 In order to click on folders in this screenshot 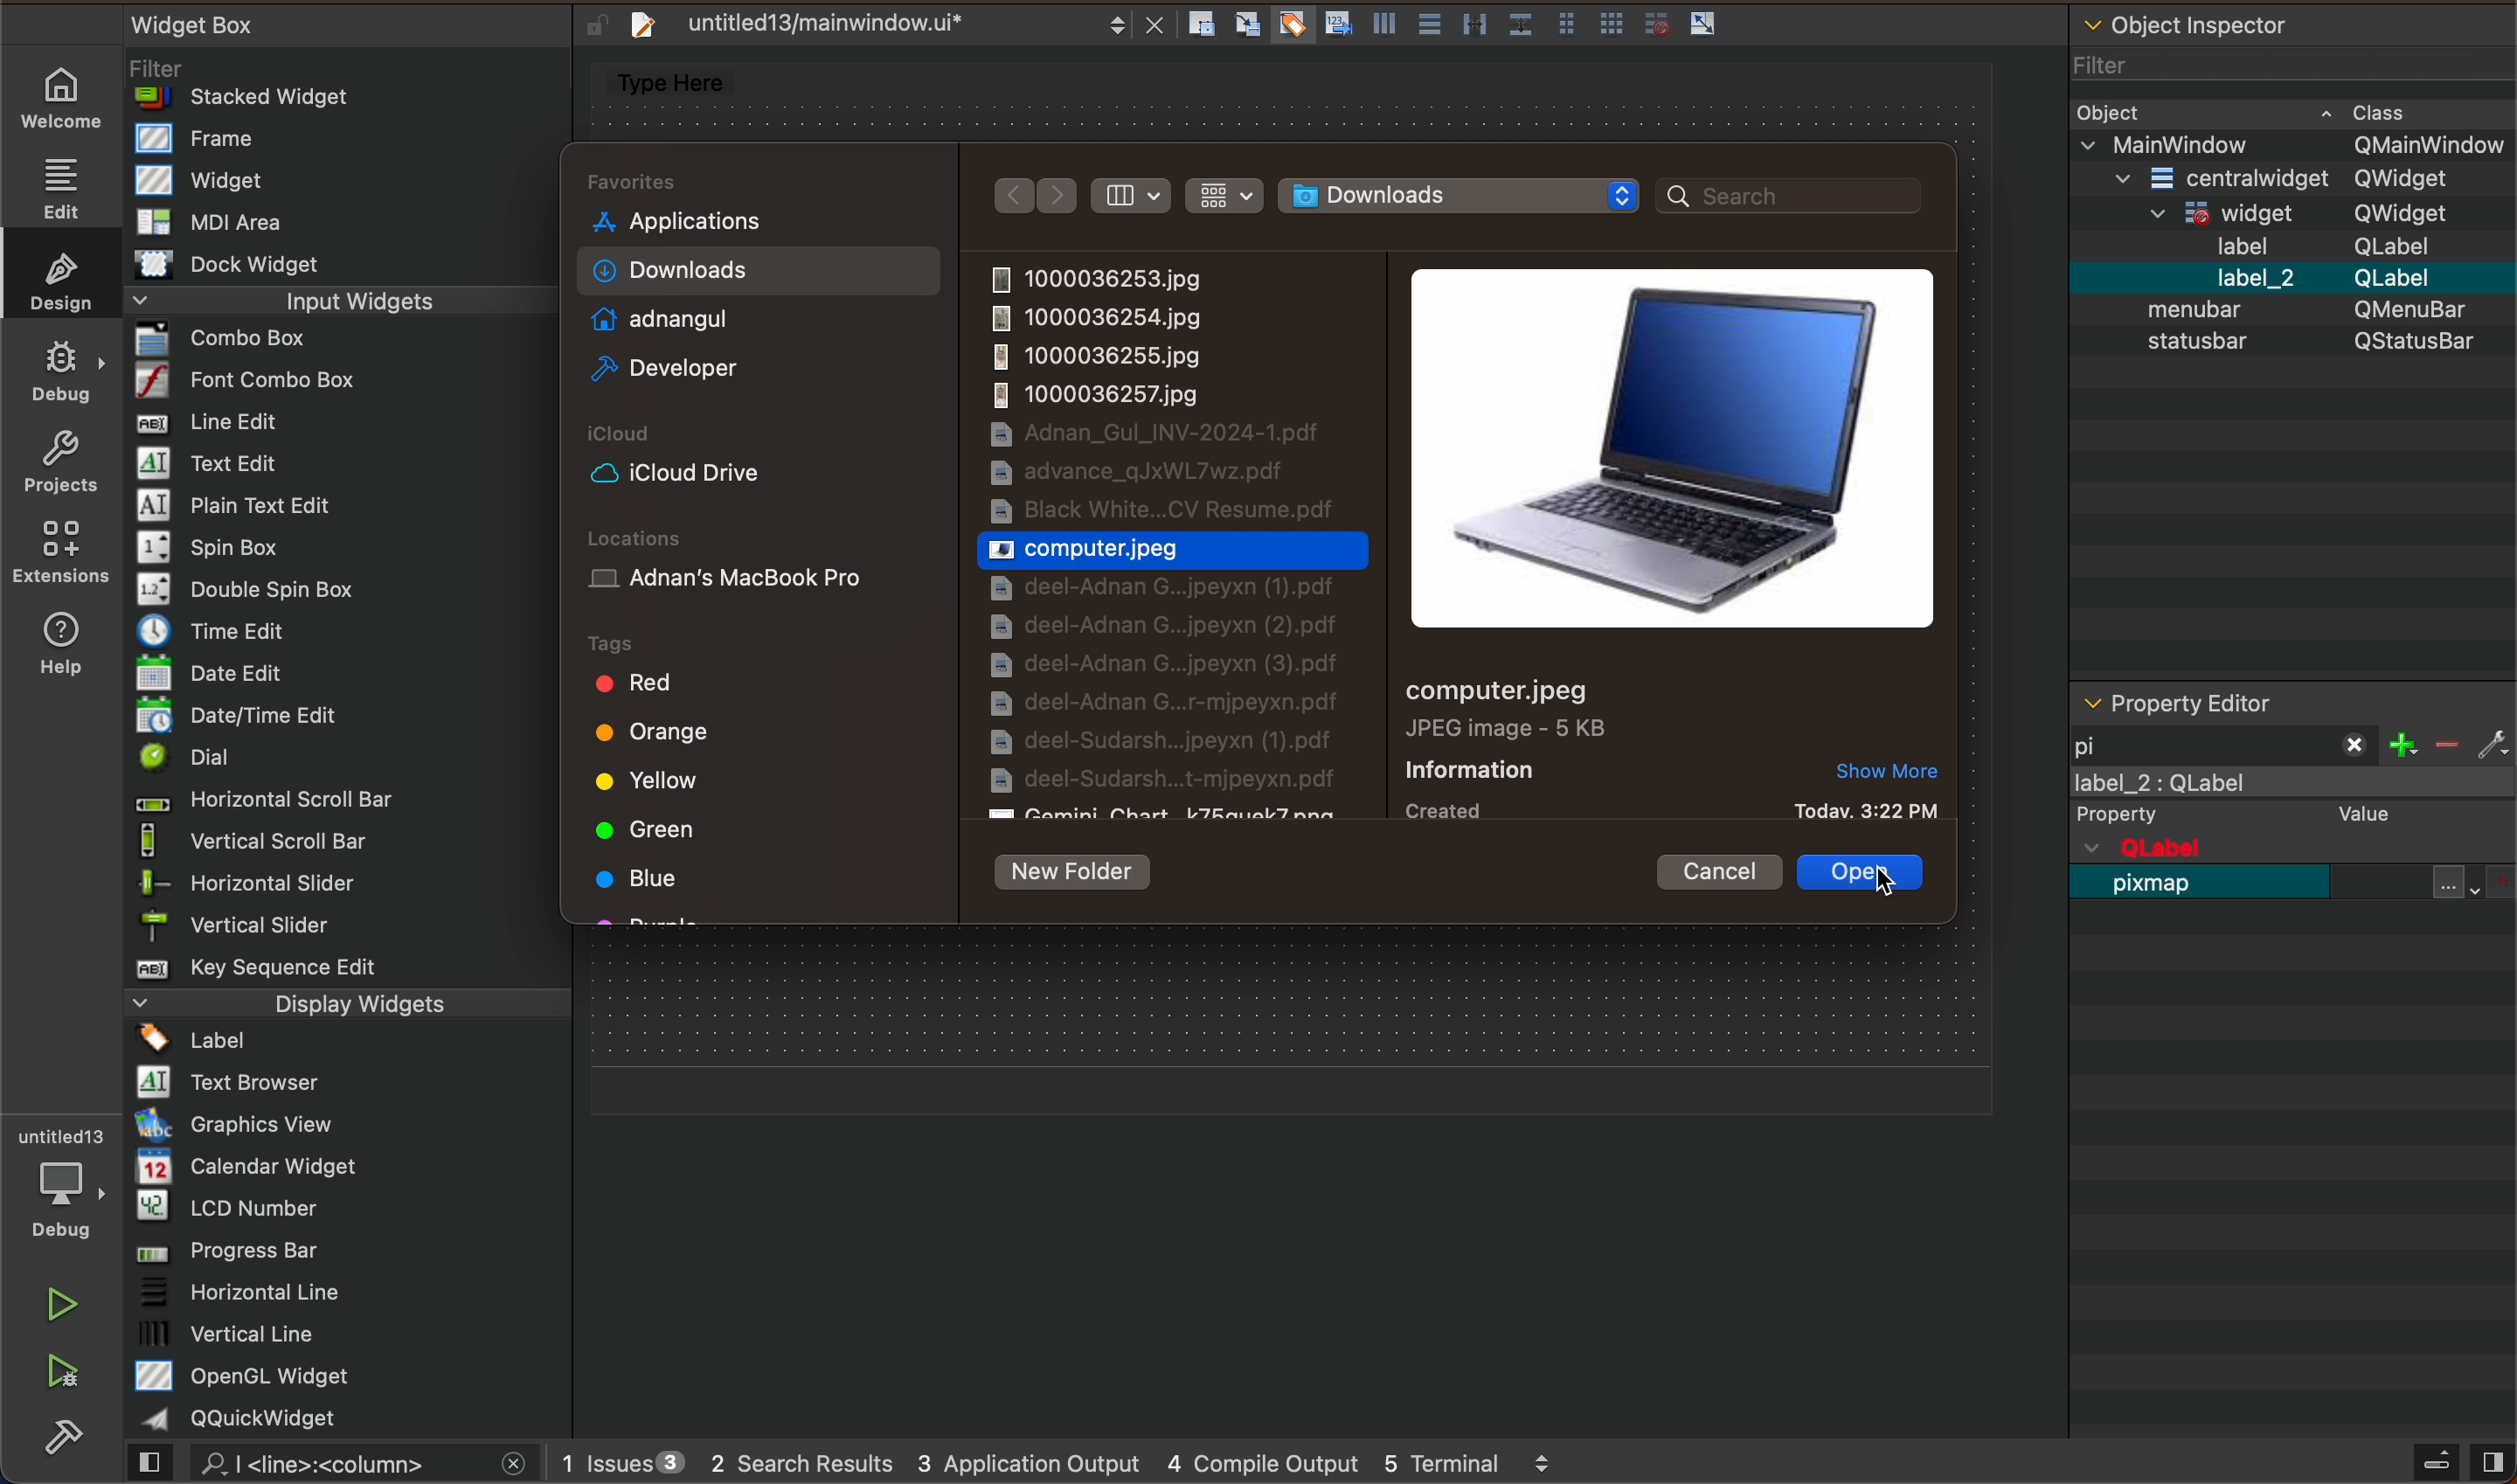, I will do `click(760, 287)`.